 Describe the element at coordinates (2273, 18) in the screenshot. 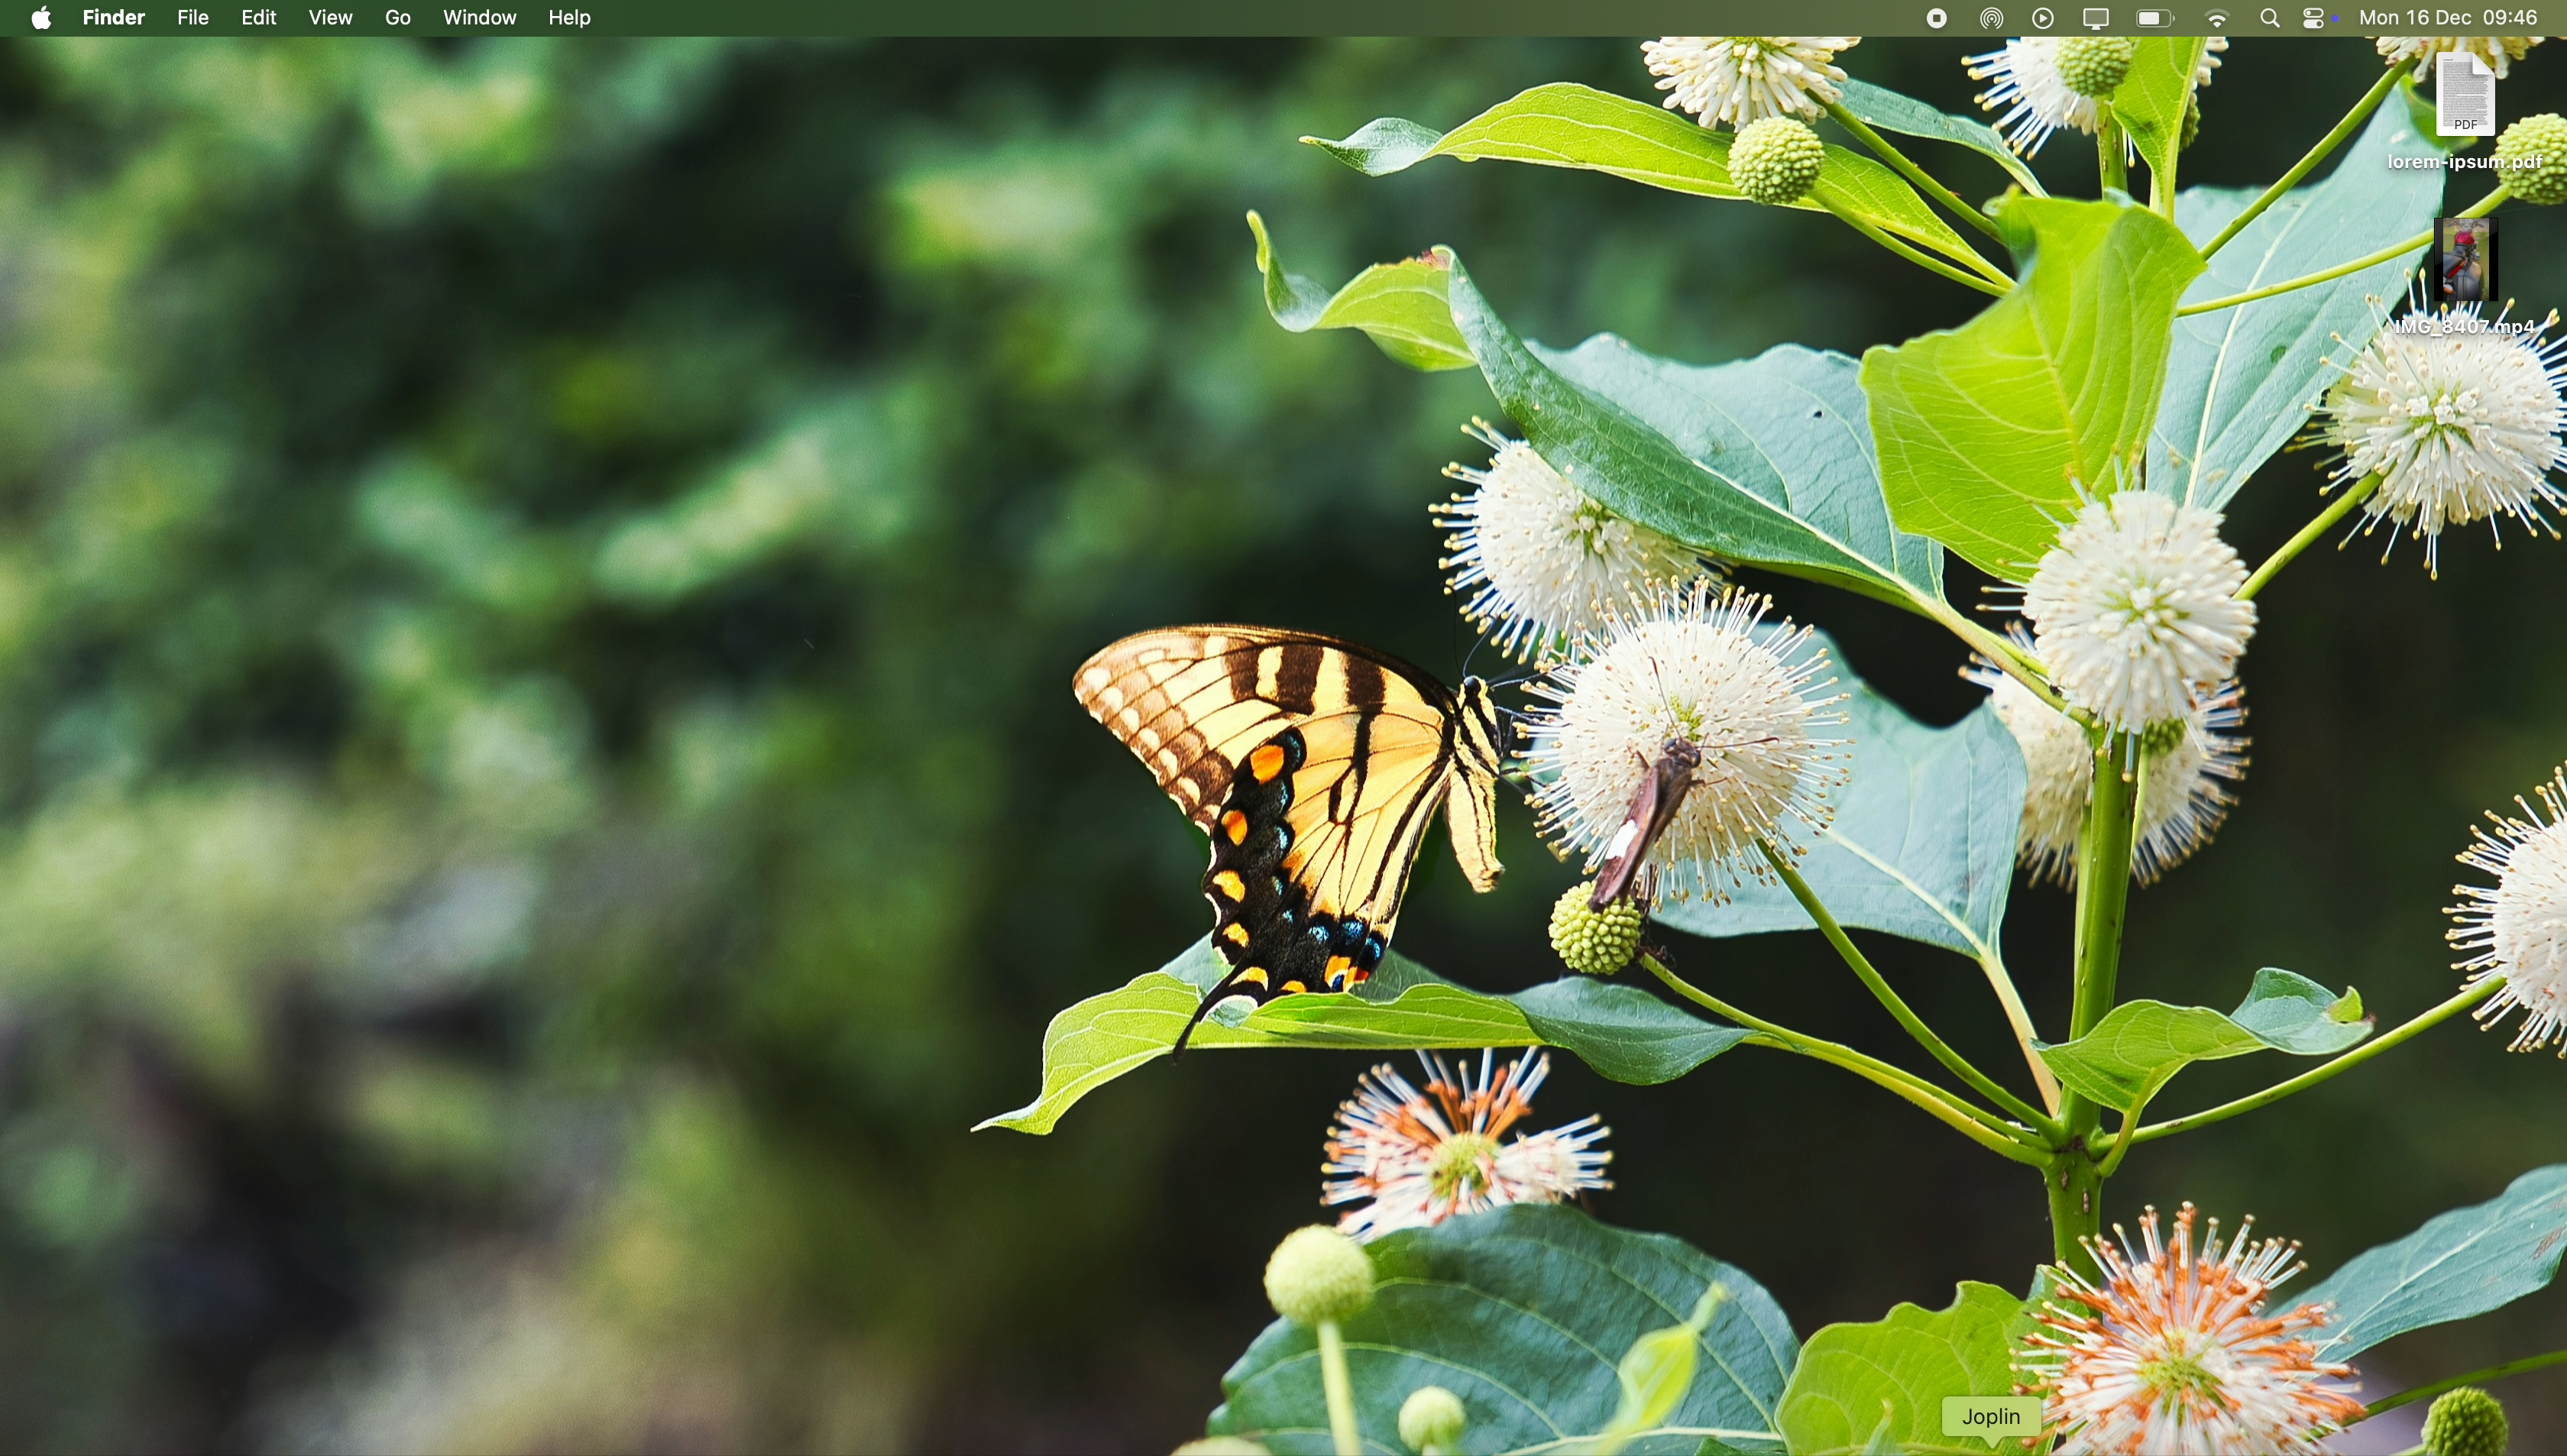

I see `spotlight search` at that location.